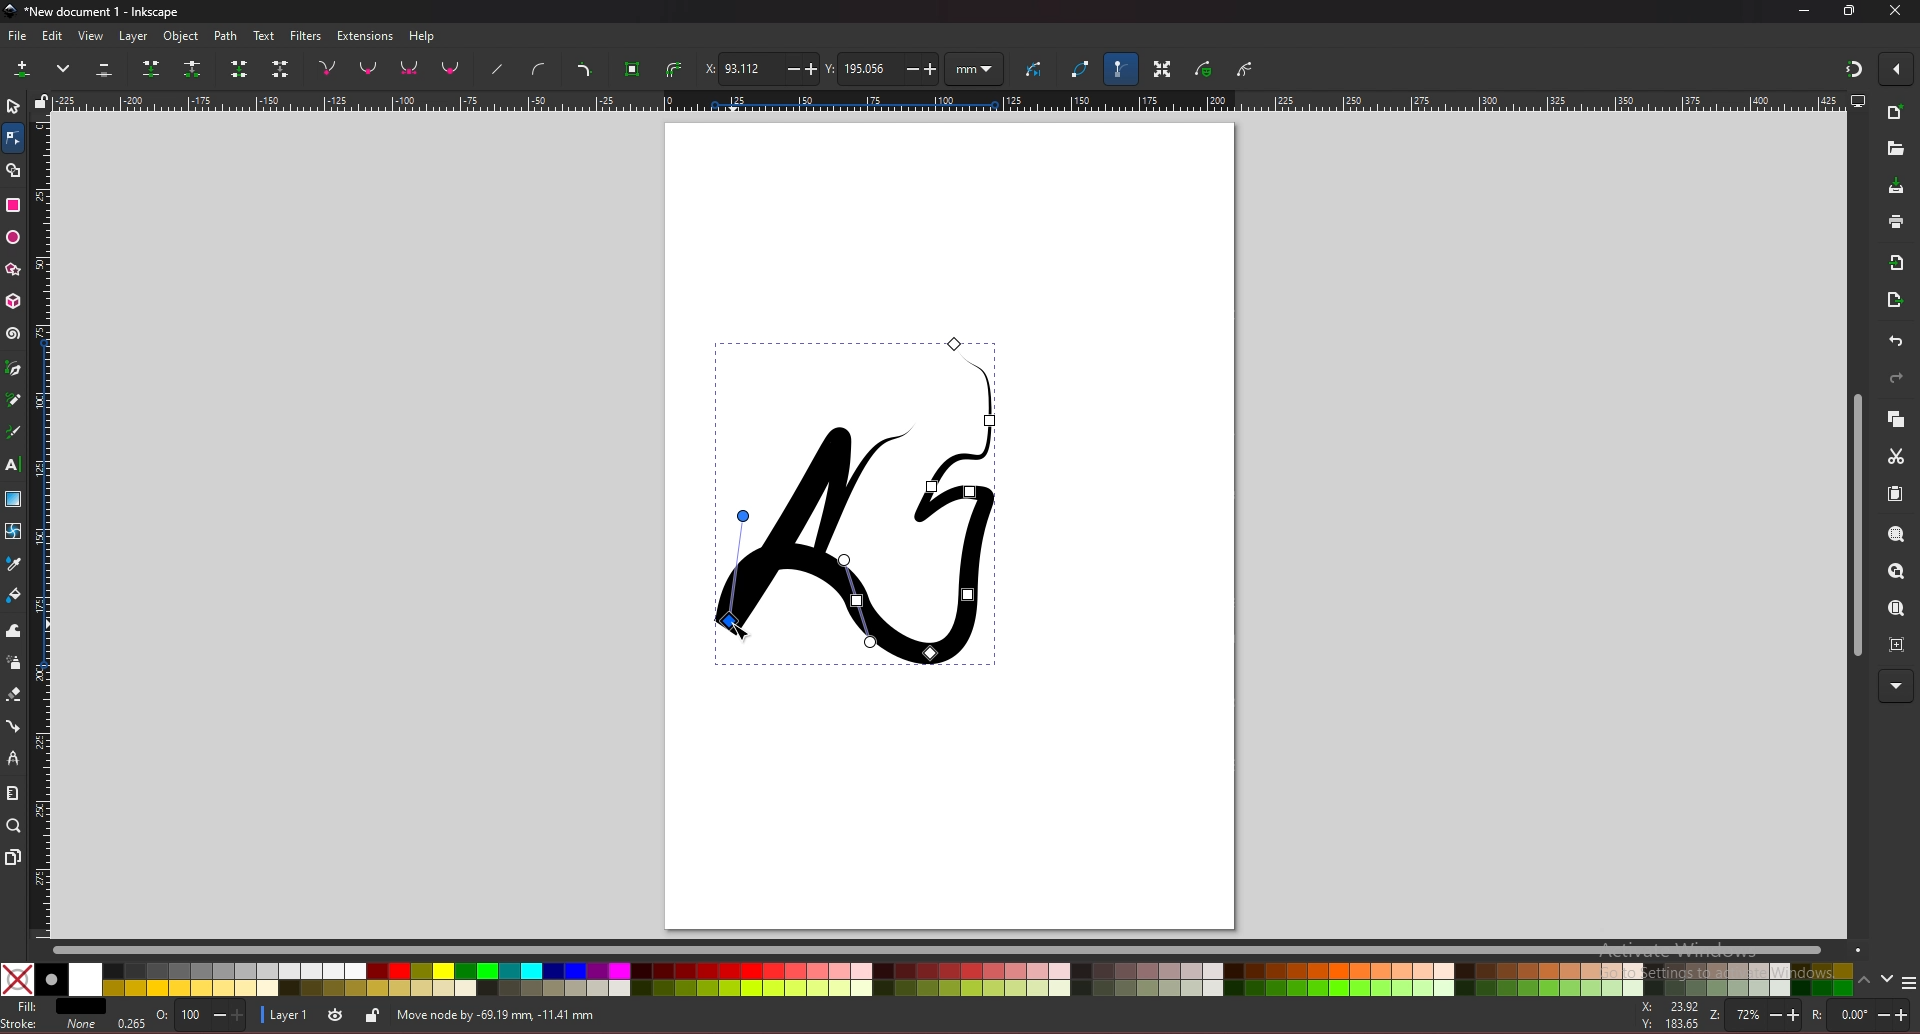 Image resolution: width=1920 pixels, height=1034 pixels. I want to click on pages, so click(14, 857).